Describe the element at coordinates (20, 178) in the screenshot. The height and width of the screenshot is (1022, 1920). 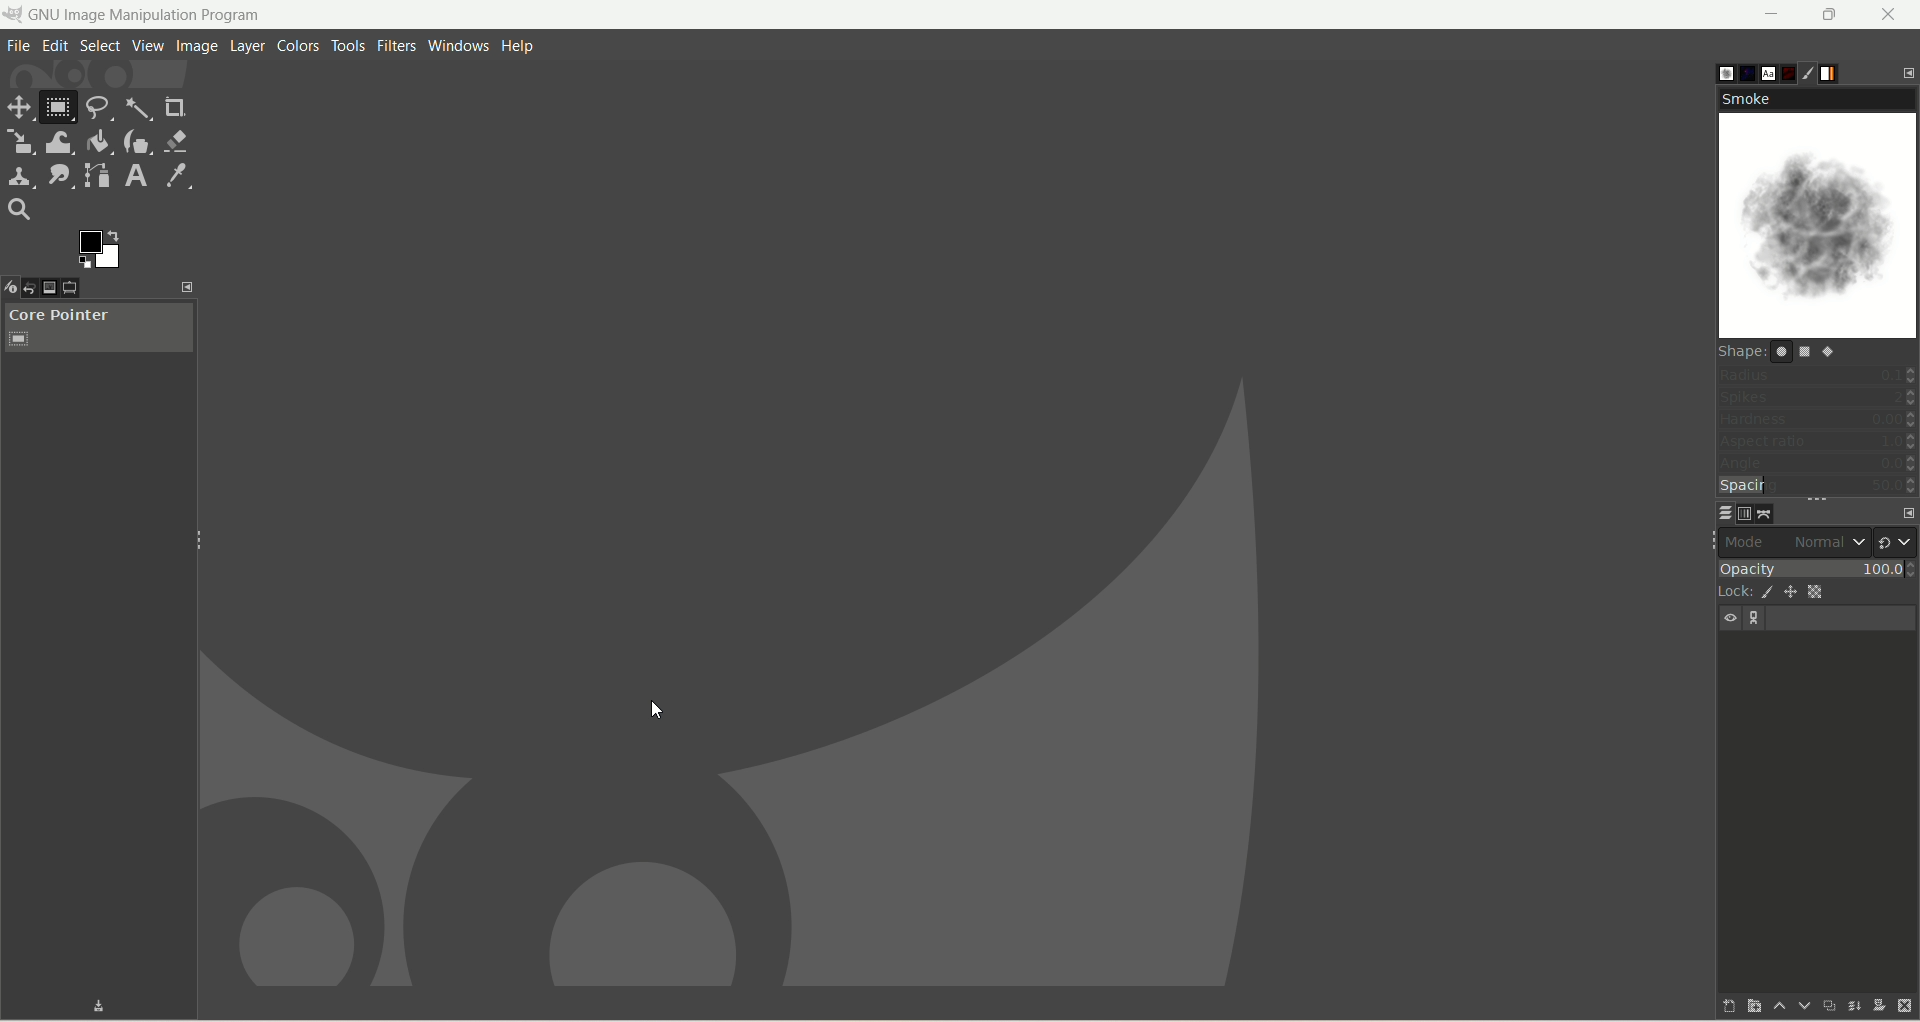
I see `clone tool` at that location.